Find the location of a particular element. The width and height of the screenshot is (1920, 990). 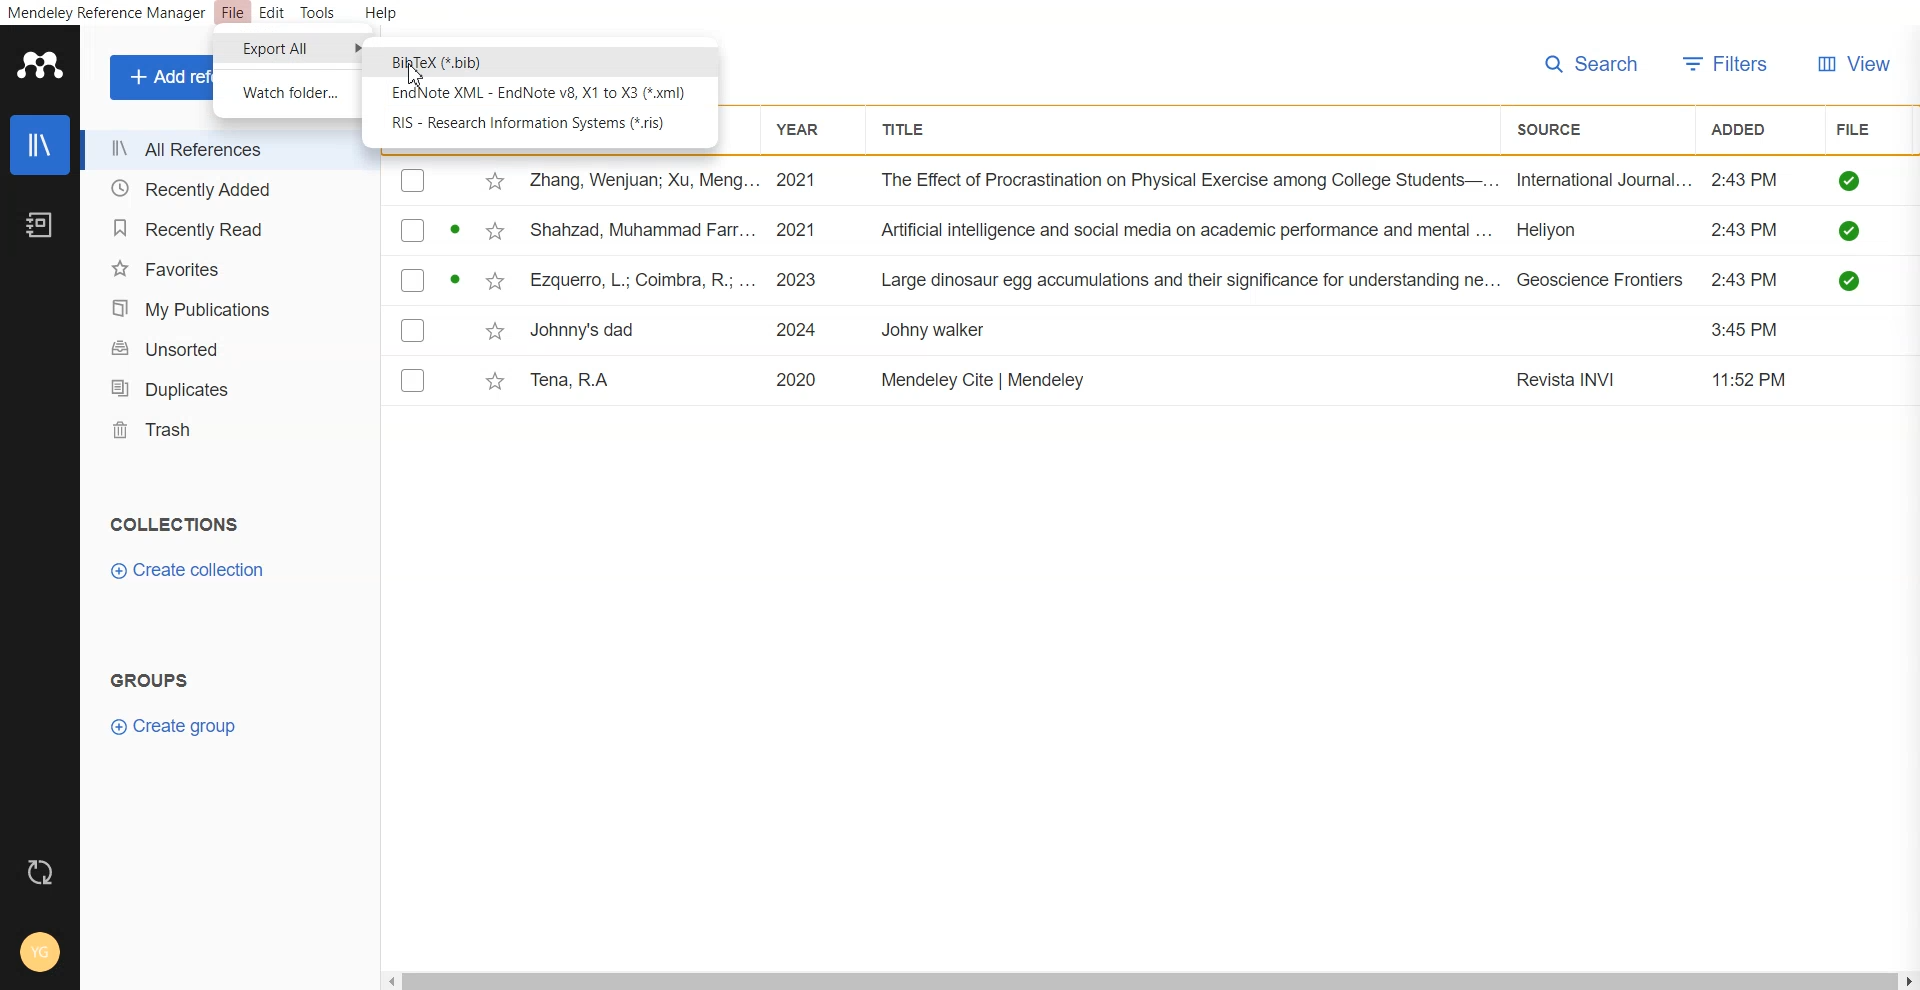

Create Collection is located at coordinates (190, 570).